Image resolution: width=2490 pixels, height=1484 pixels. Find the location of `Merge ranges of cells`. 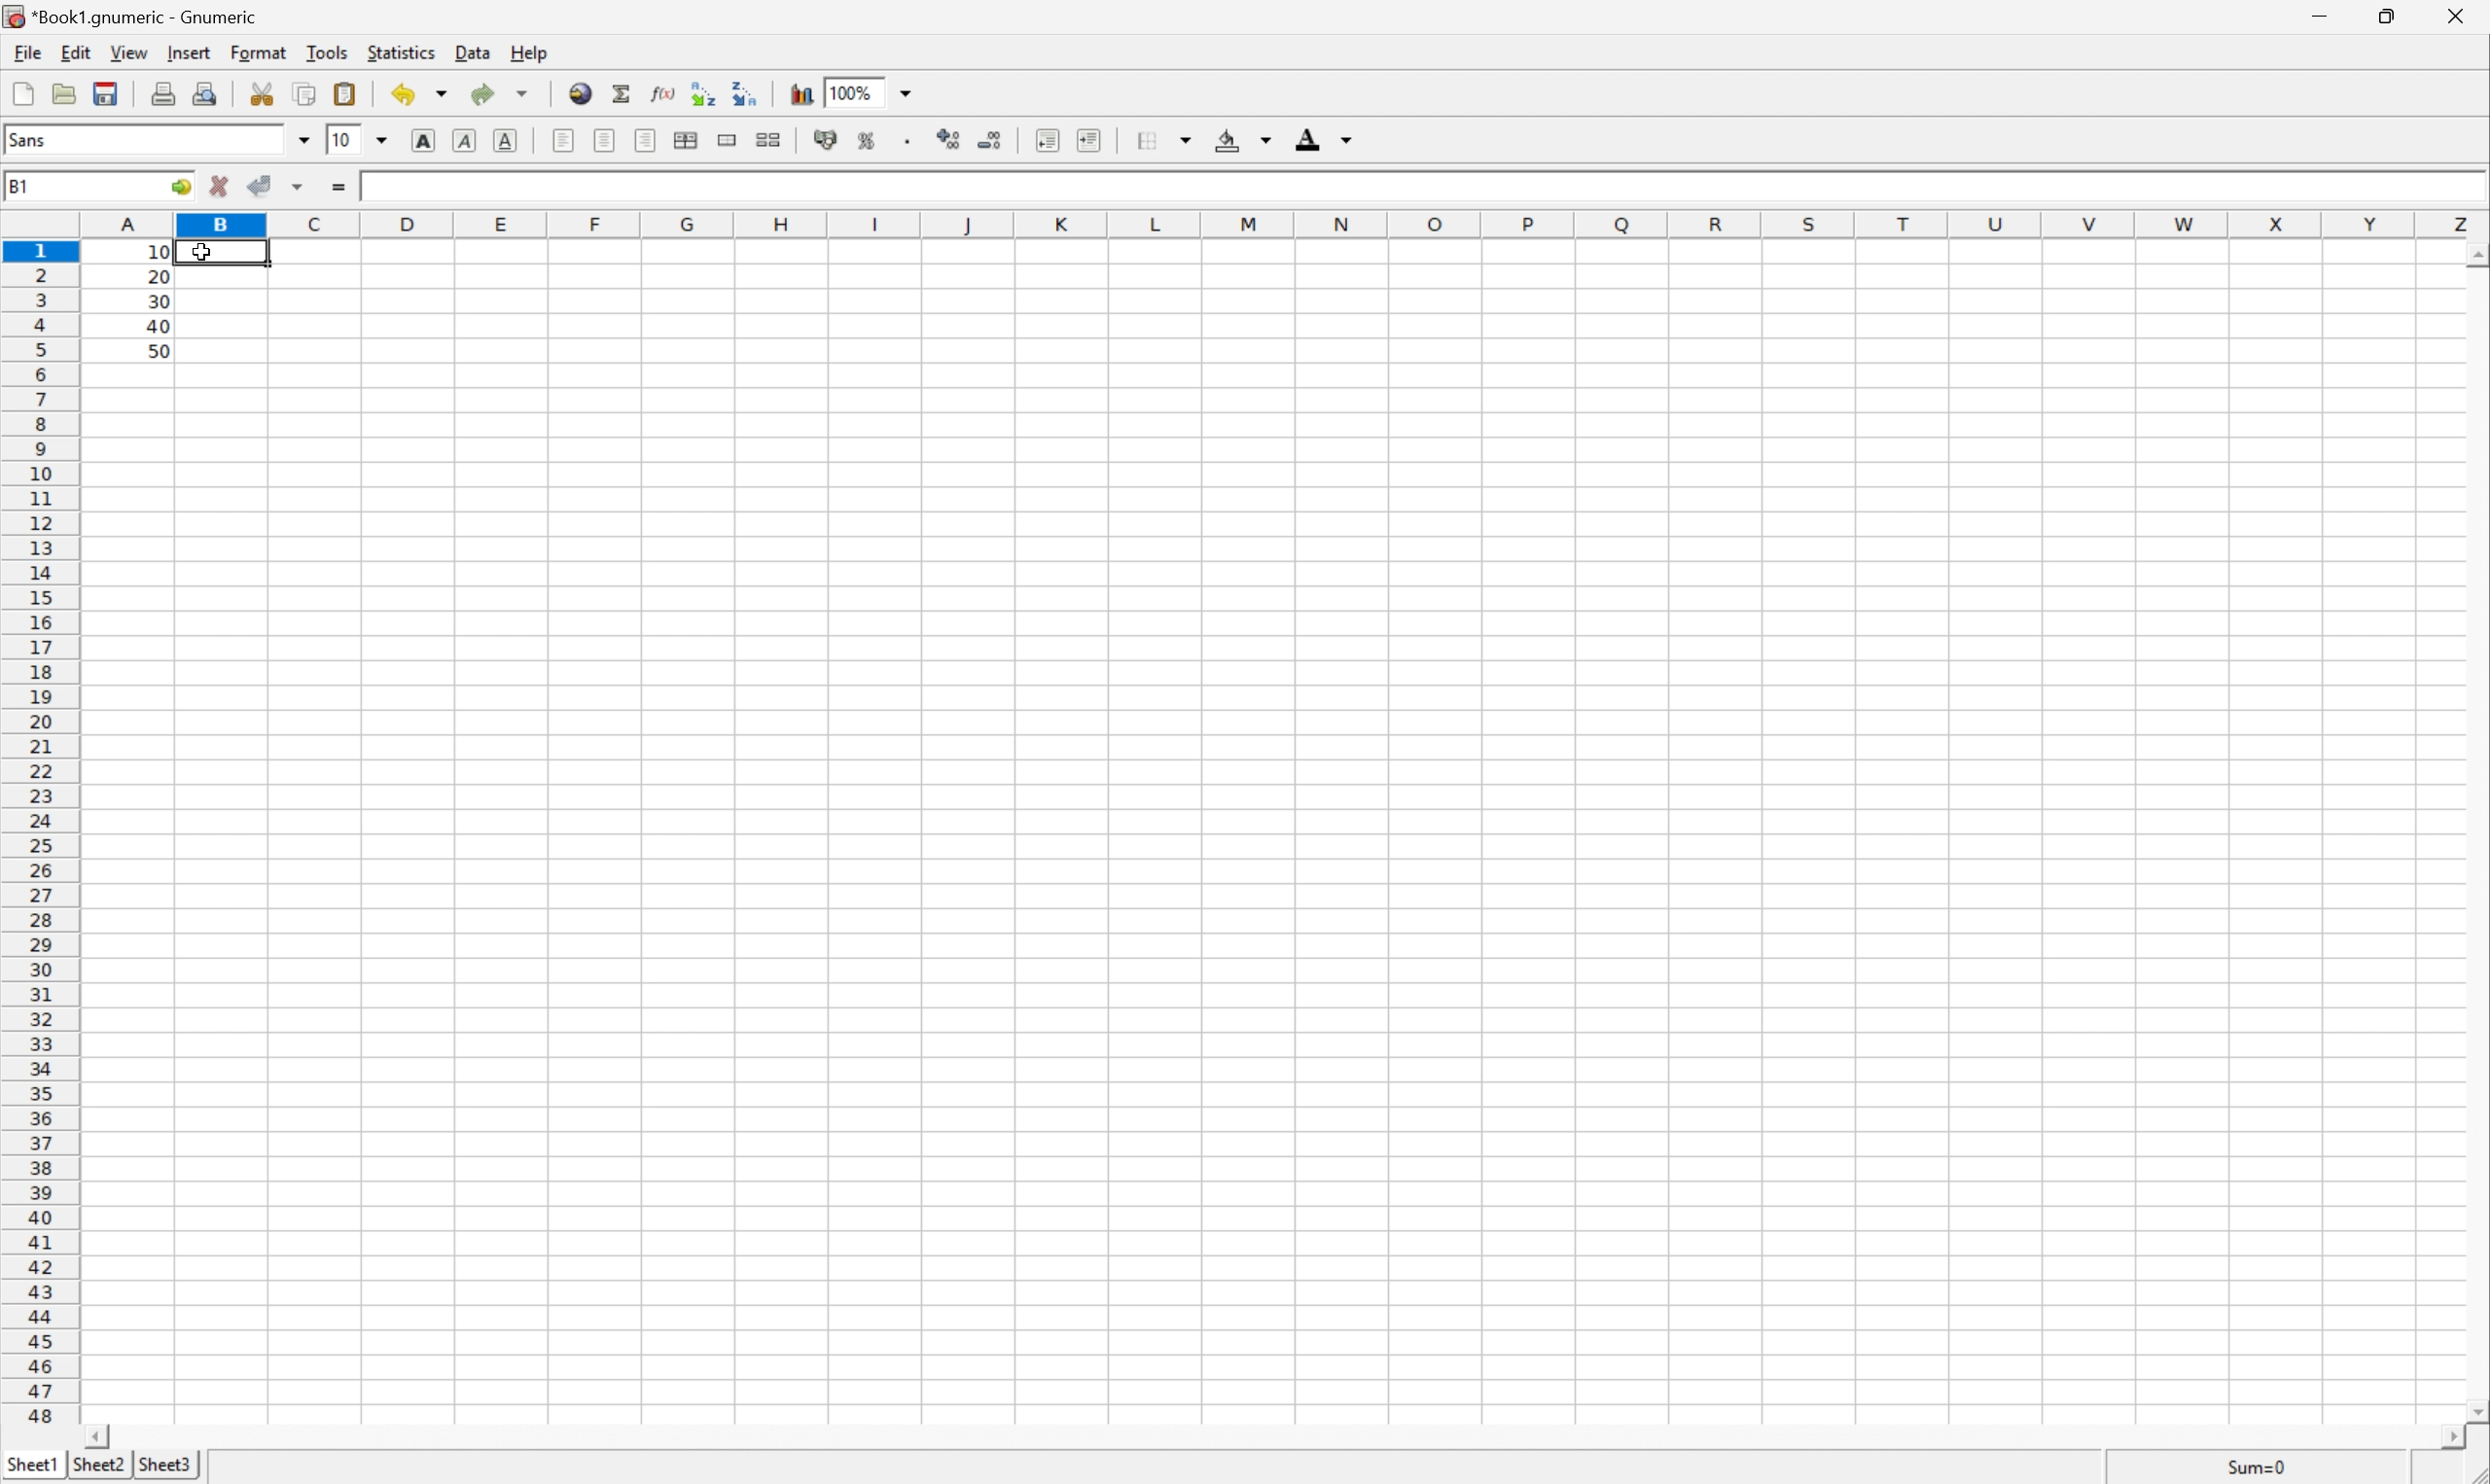

Merge ranges of cells is located at coordinates (725, 140).